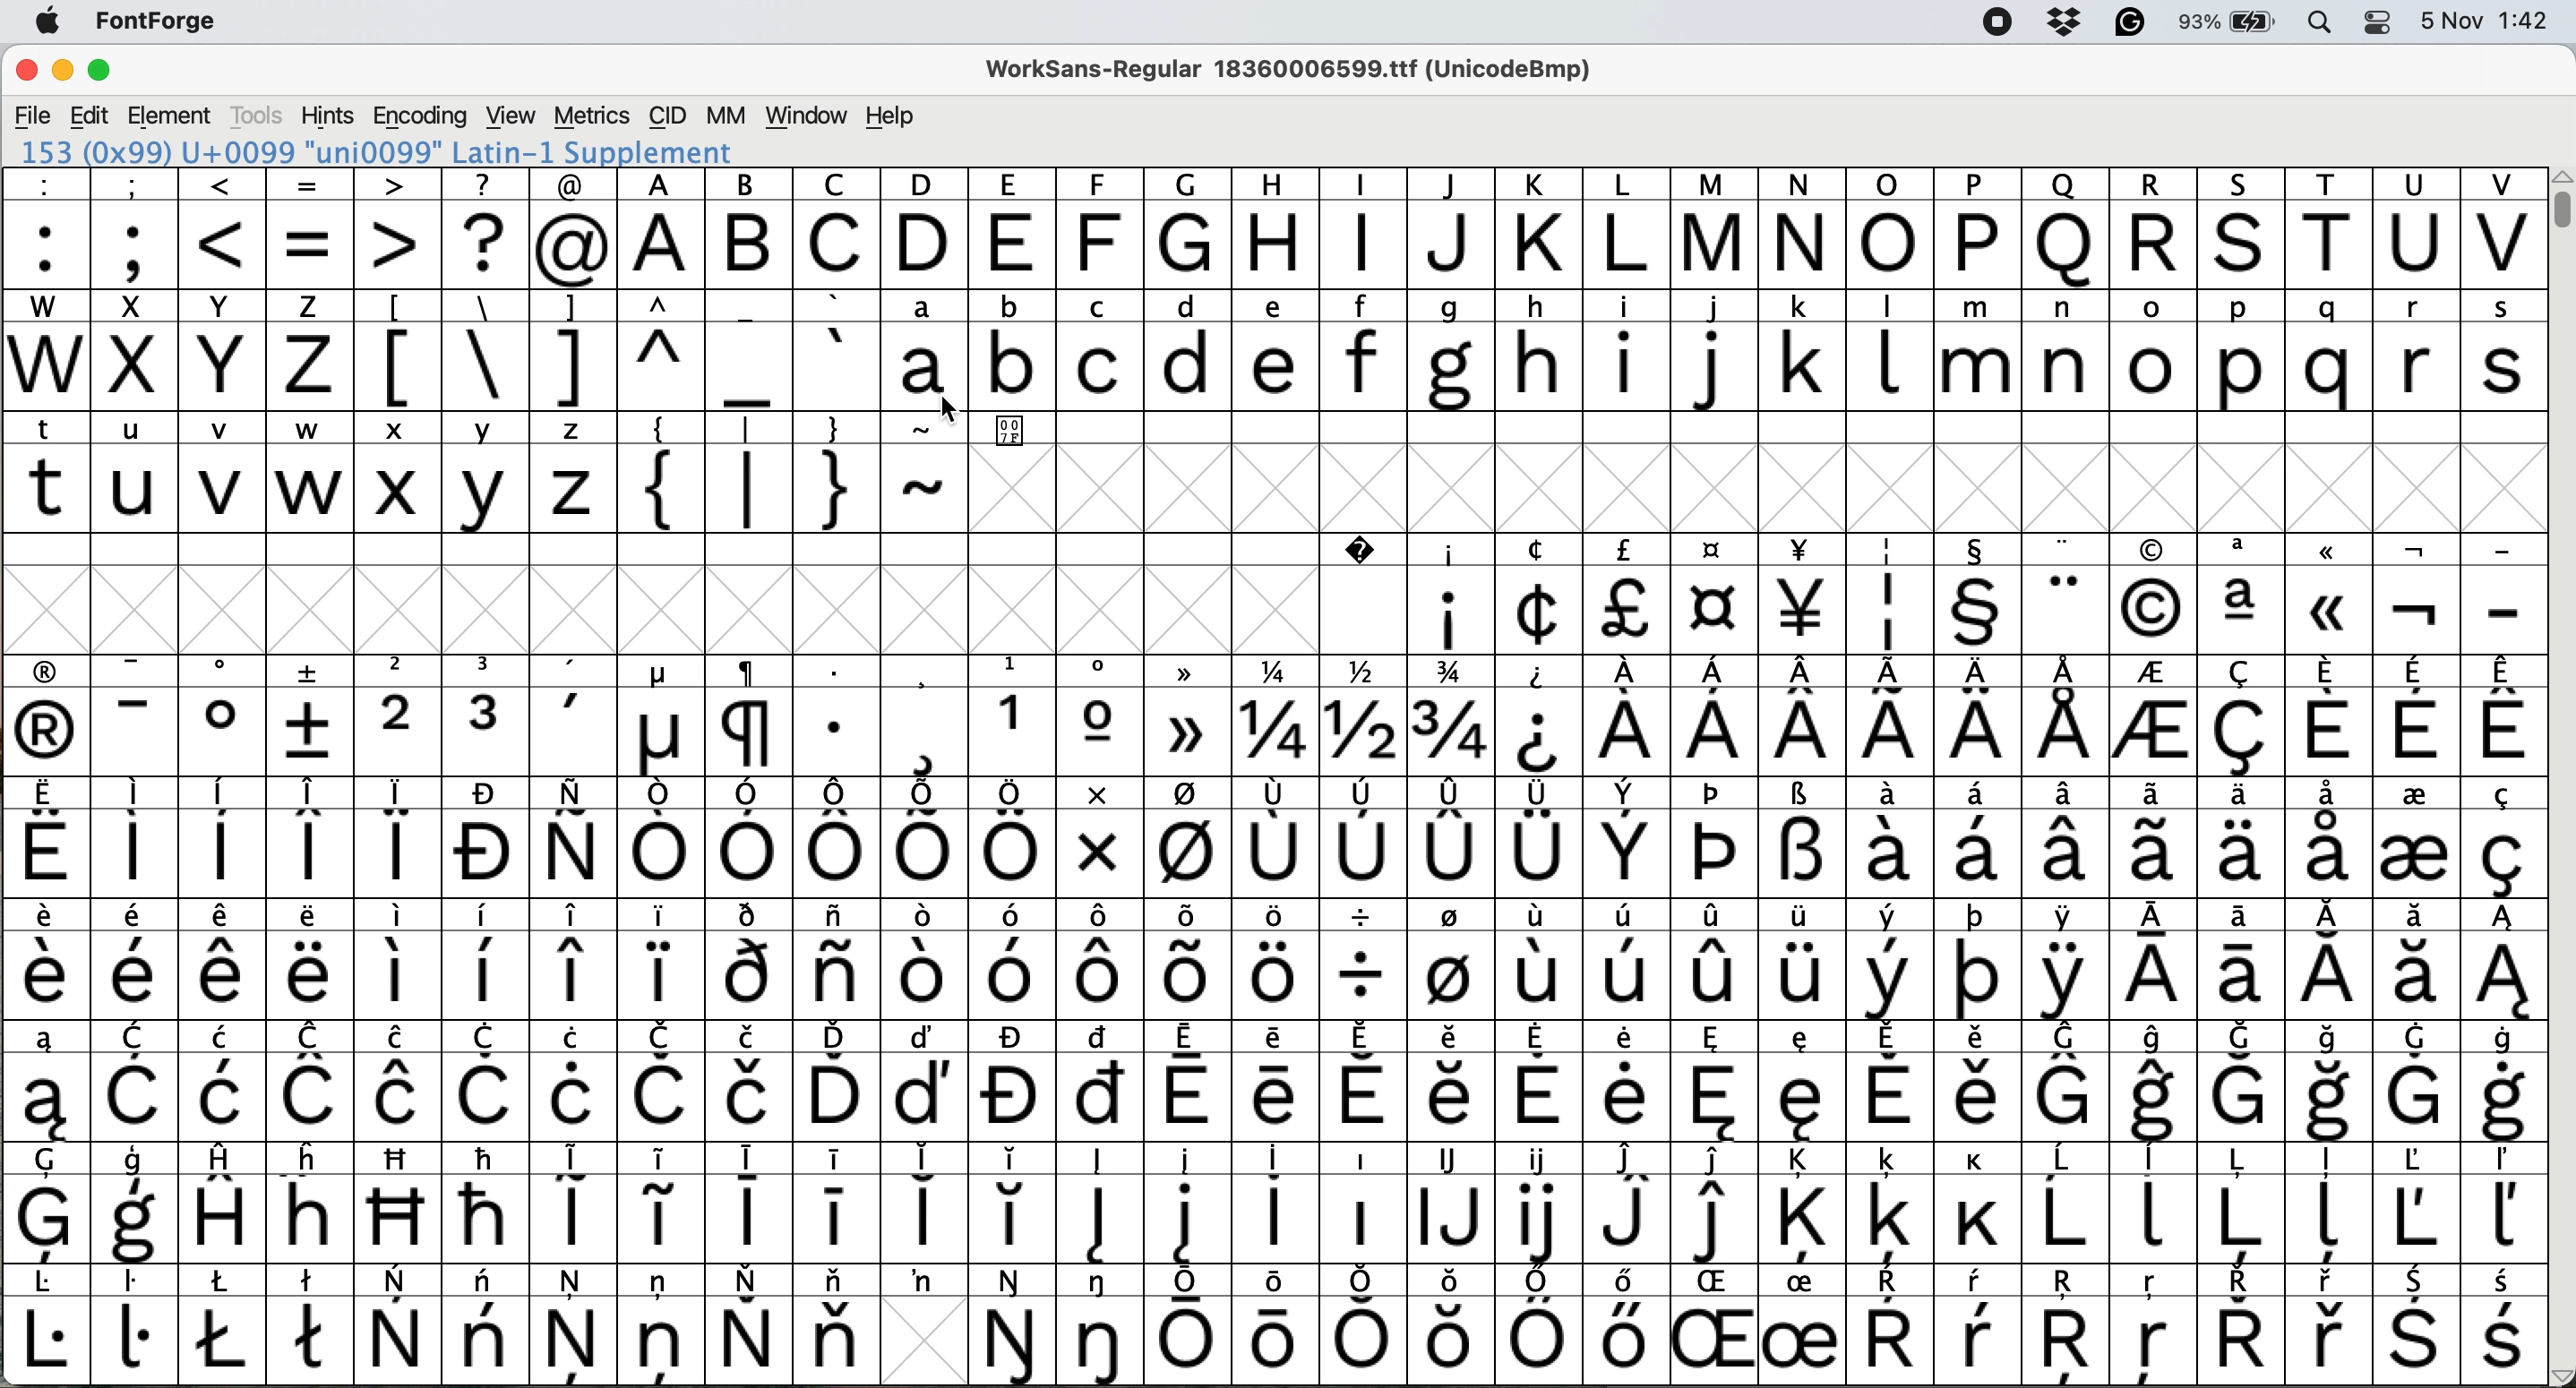 The image size is (2576, 1388). Describe the element at coordinates (135, 226) in the screenshot. I see `;` at that location.